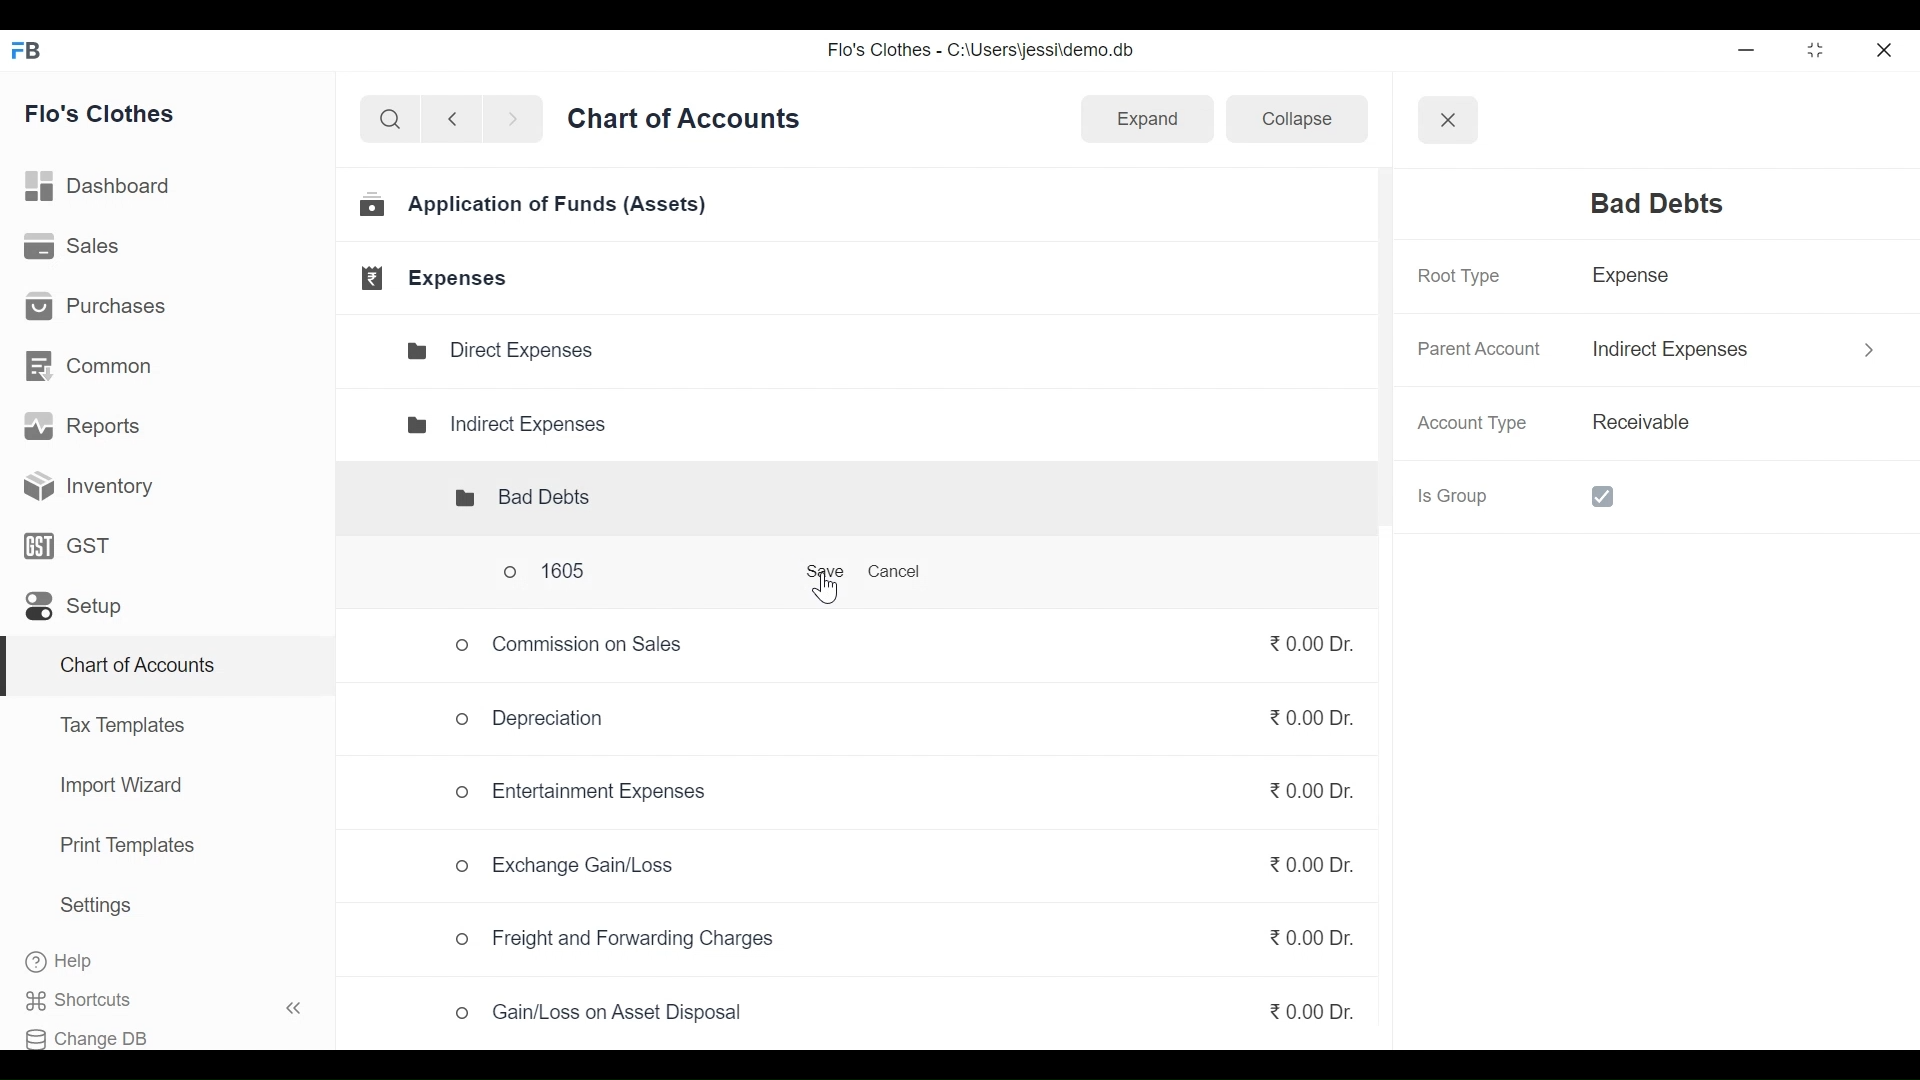  I want to click on Help, so click(80, 962).